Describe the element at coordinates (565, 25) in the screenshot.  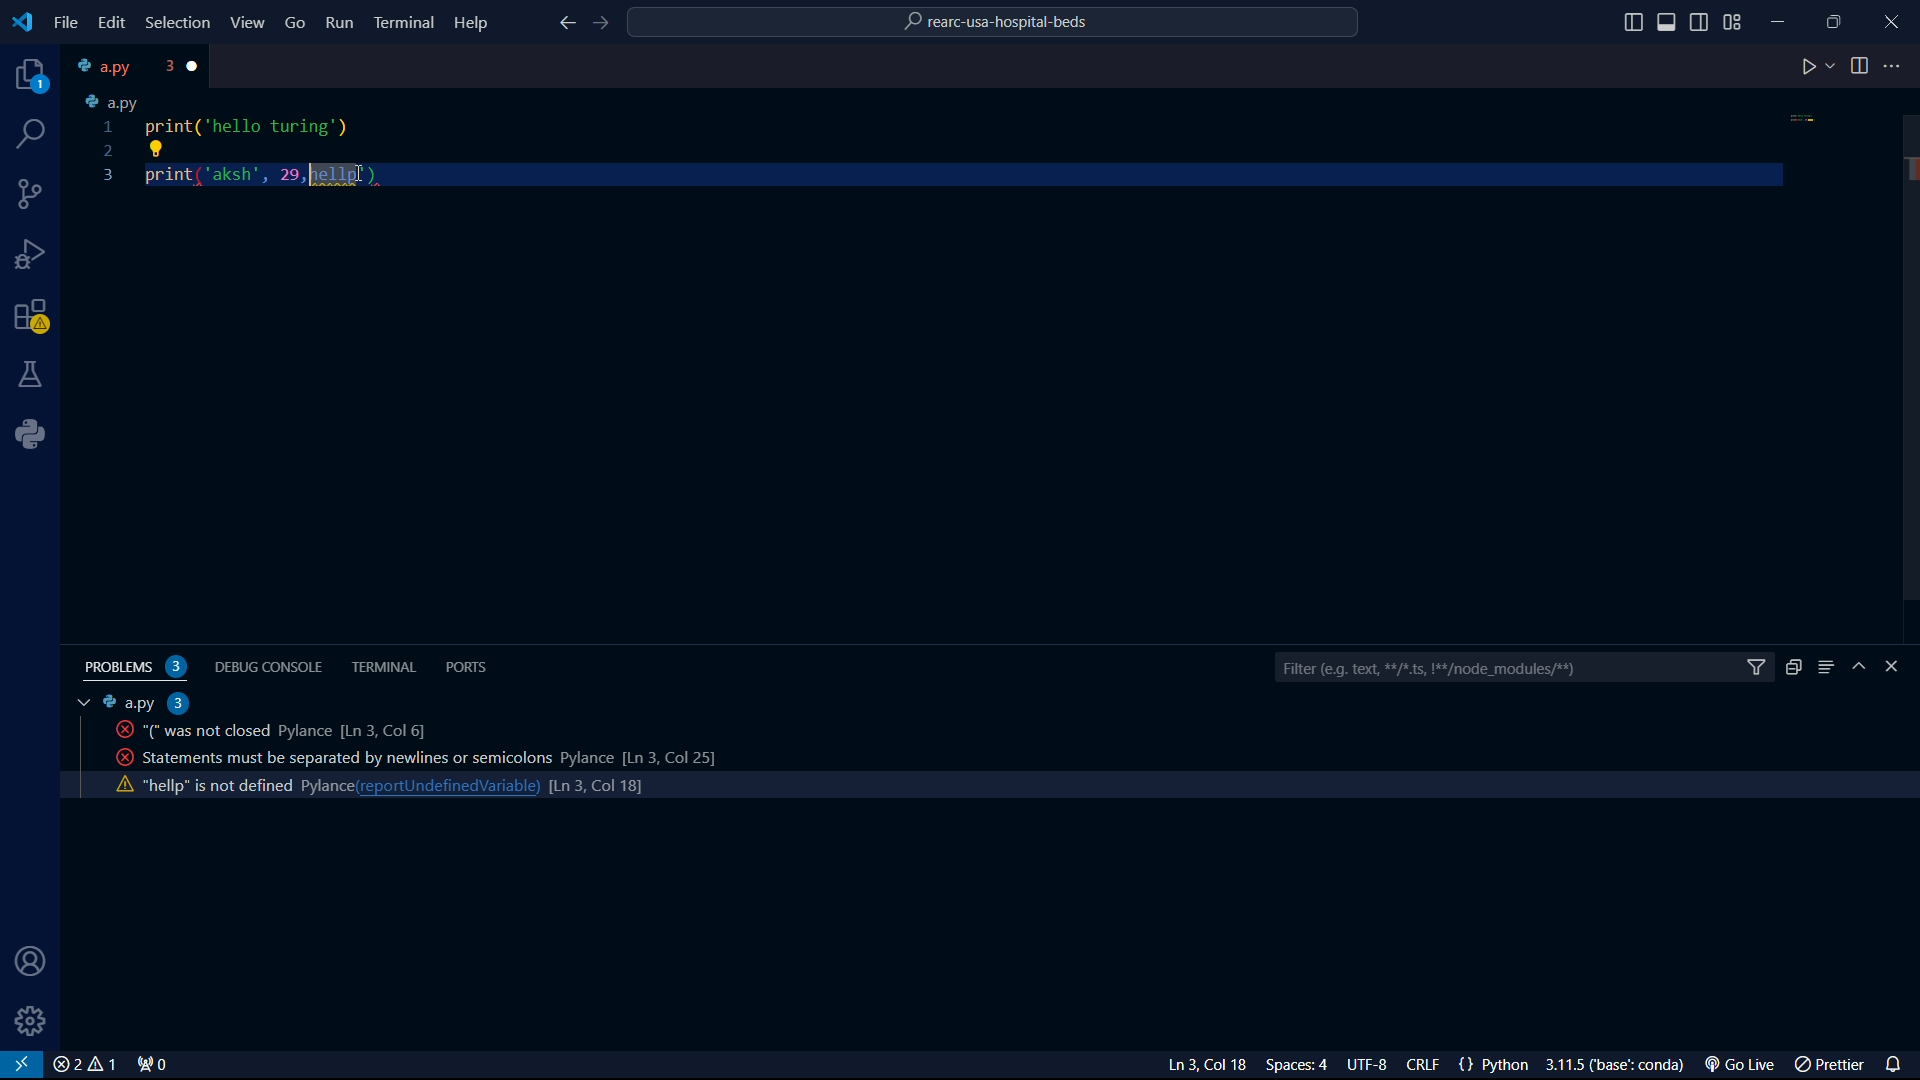
I see `back` at that location.